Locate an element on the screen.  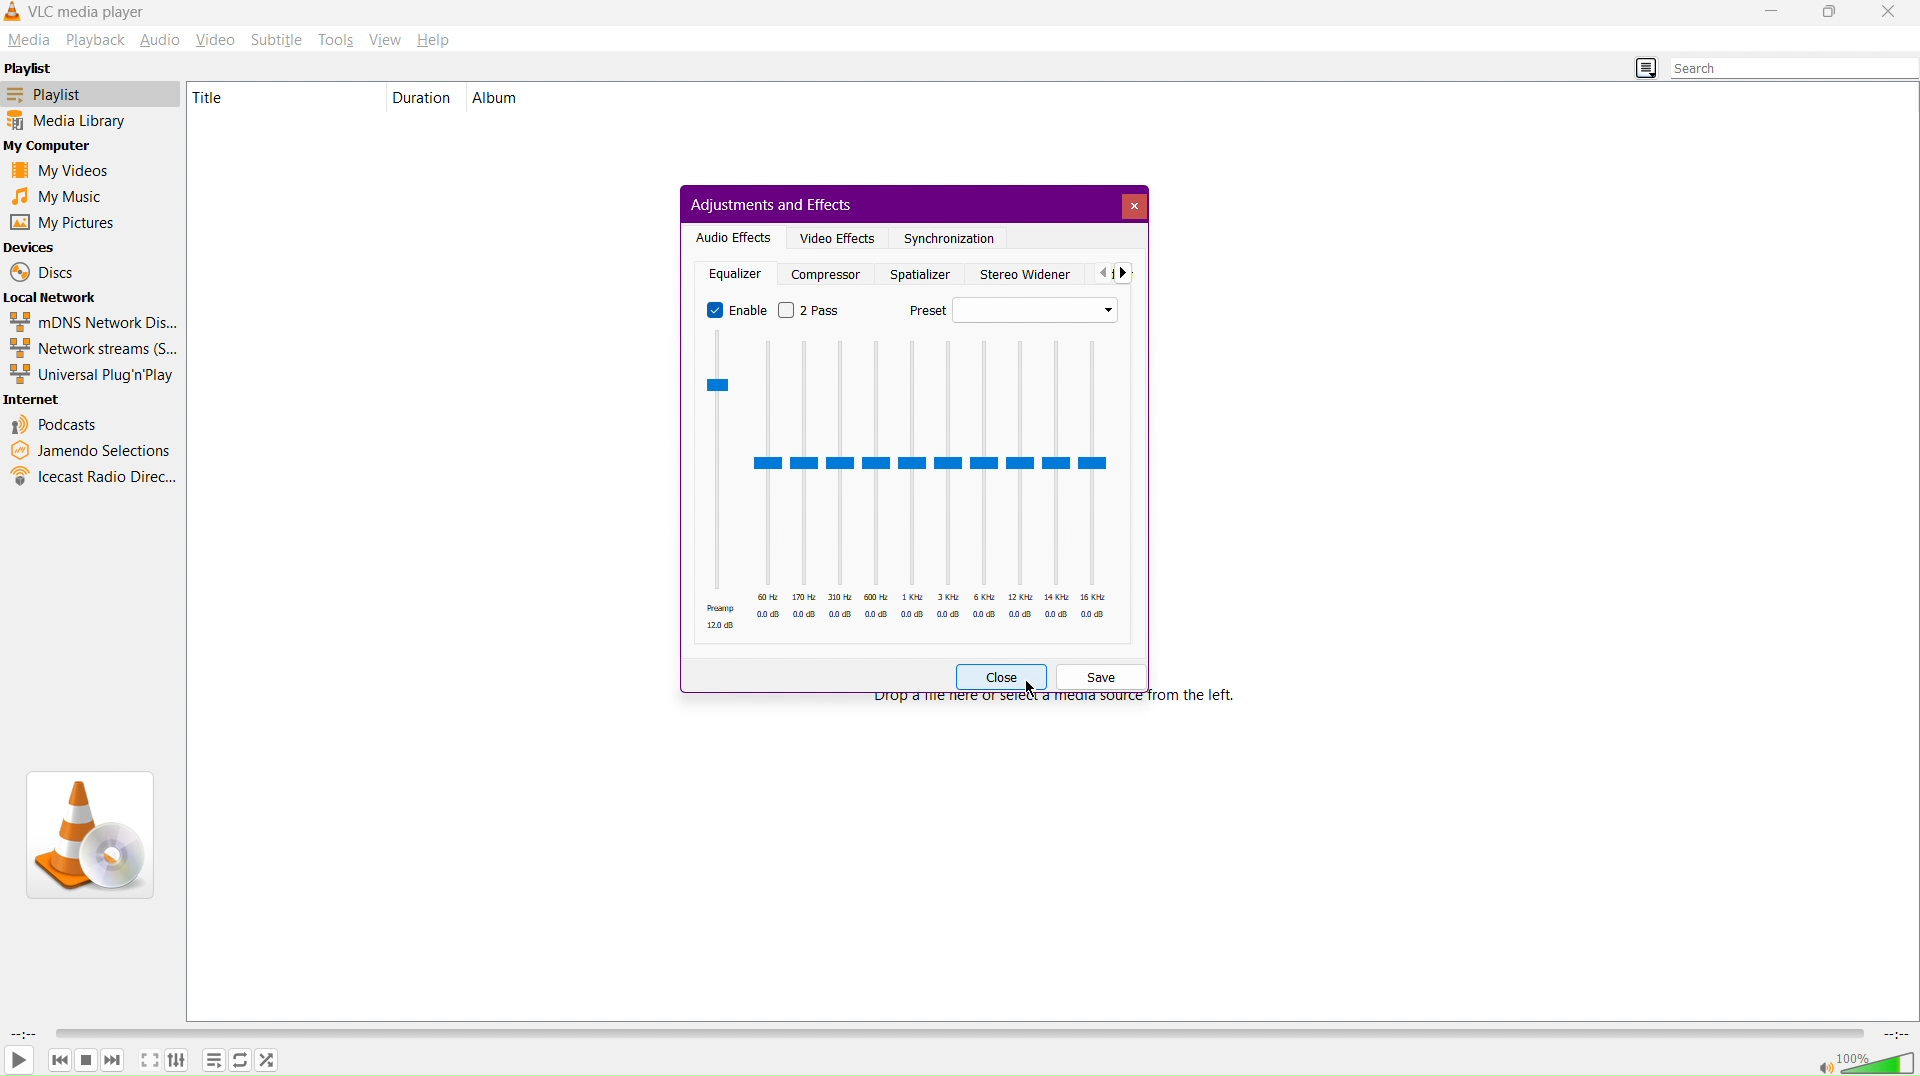
310 Hz is located at coordinates (841, 478).